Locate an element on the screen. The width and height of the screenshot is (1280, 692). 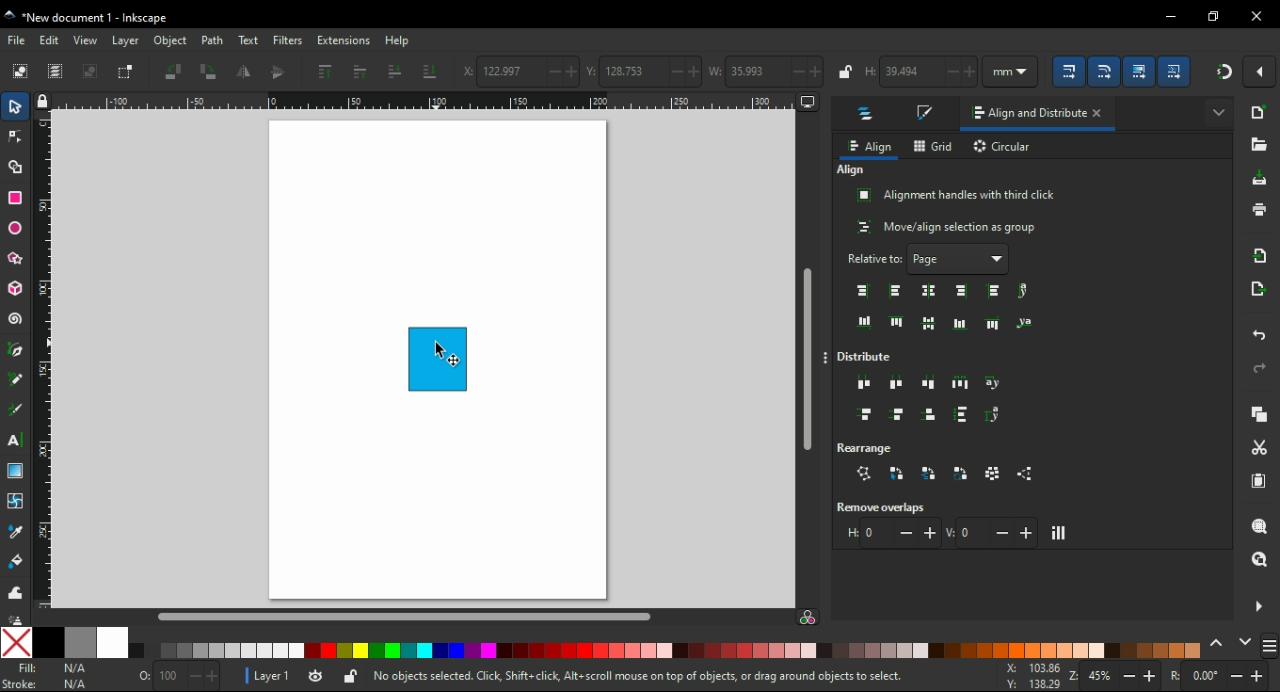
layer visibility is located at coordinates (320, 676).